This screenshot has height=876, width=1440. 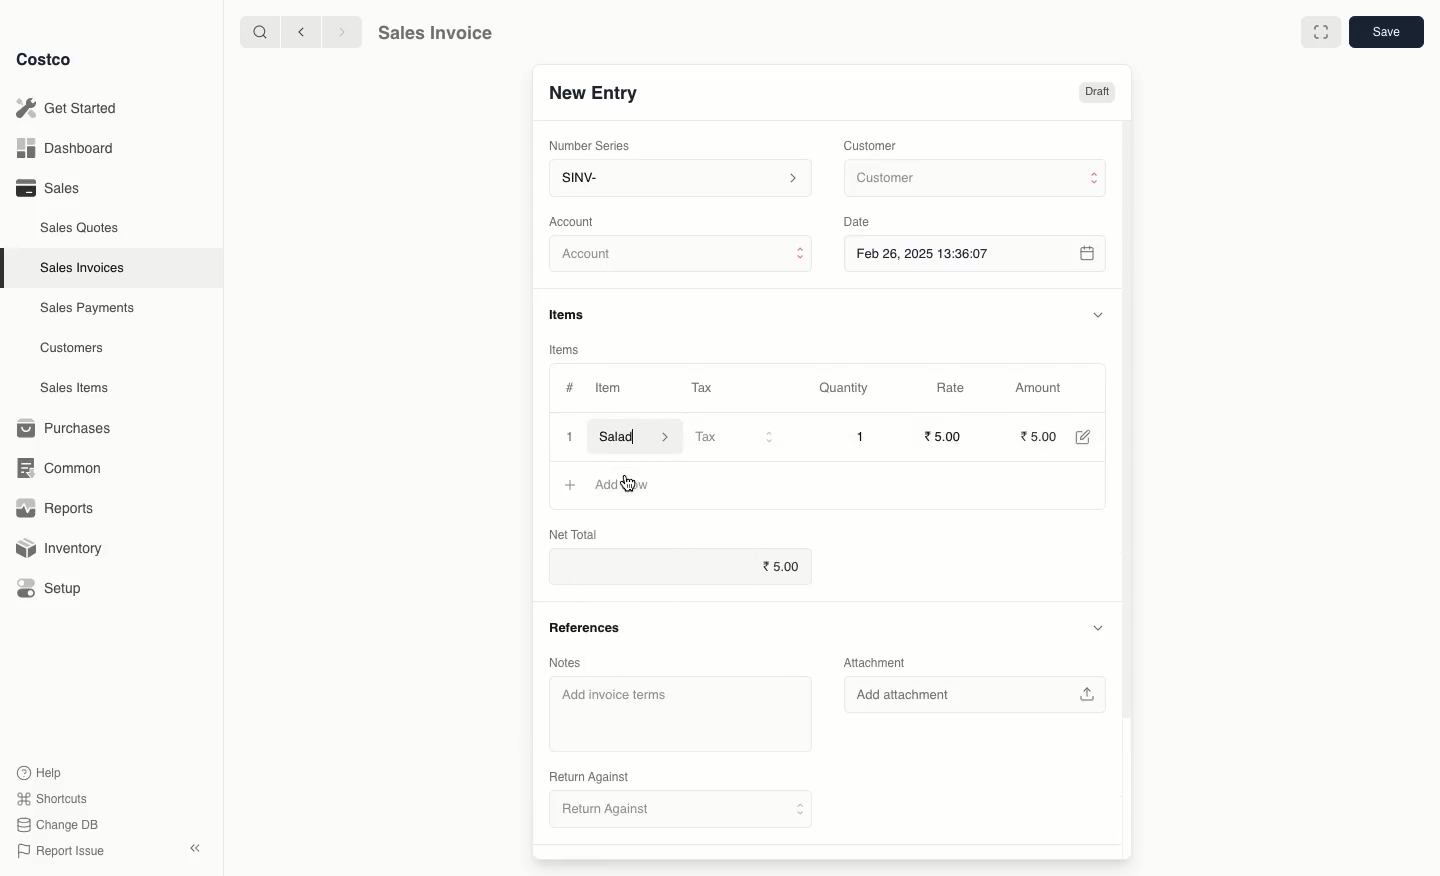 What do you see at coordinates (611, 390) in the screenshot?
I see `Item` at bounding box center [611, 390].